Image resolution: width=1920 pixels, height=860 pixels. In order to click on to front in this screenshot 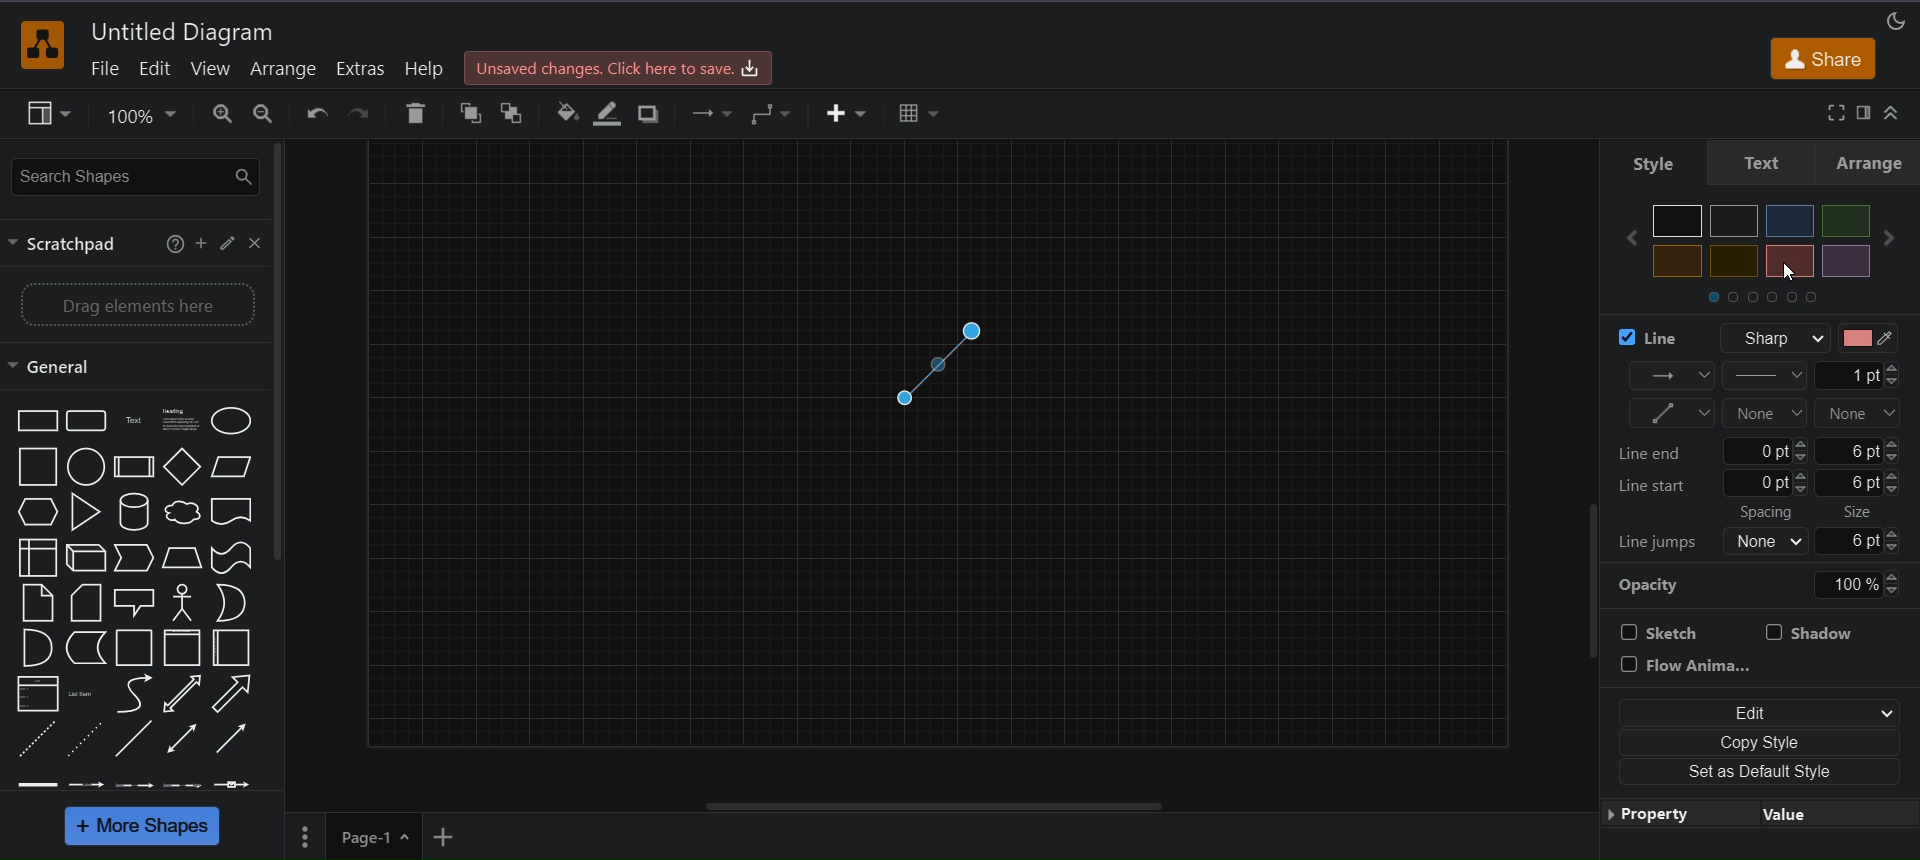, I will do `click(470, 113)`.